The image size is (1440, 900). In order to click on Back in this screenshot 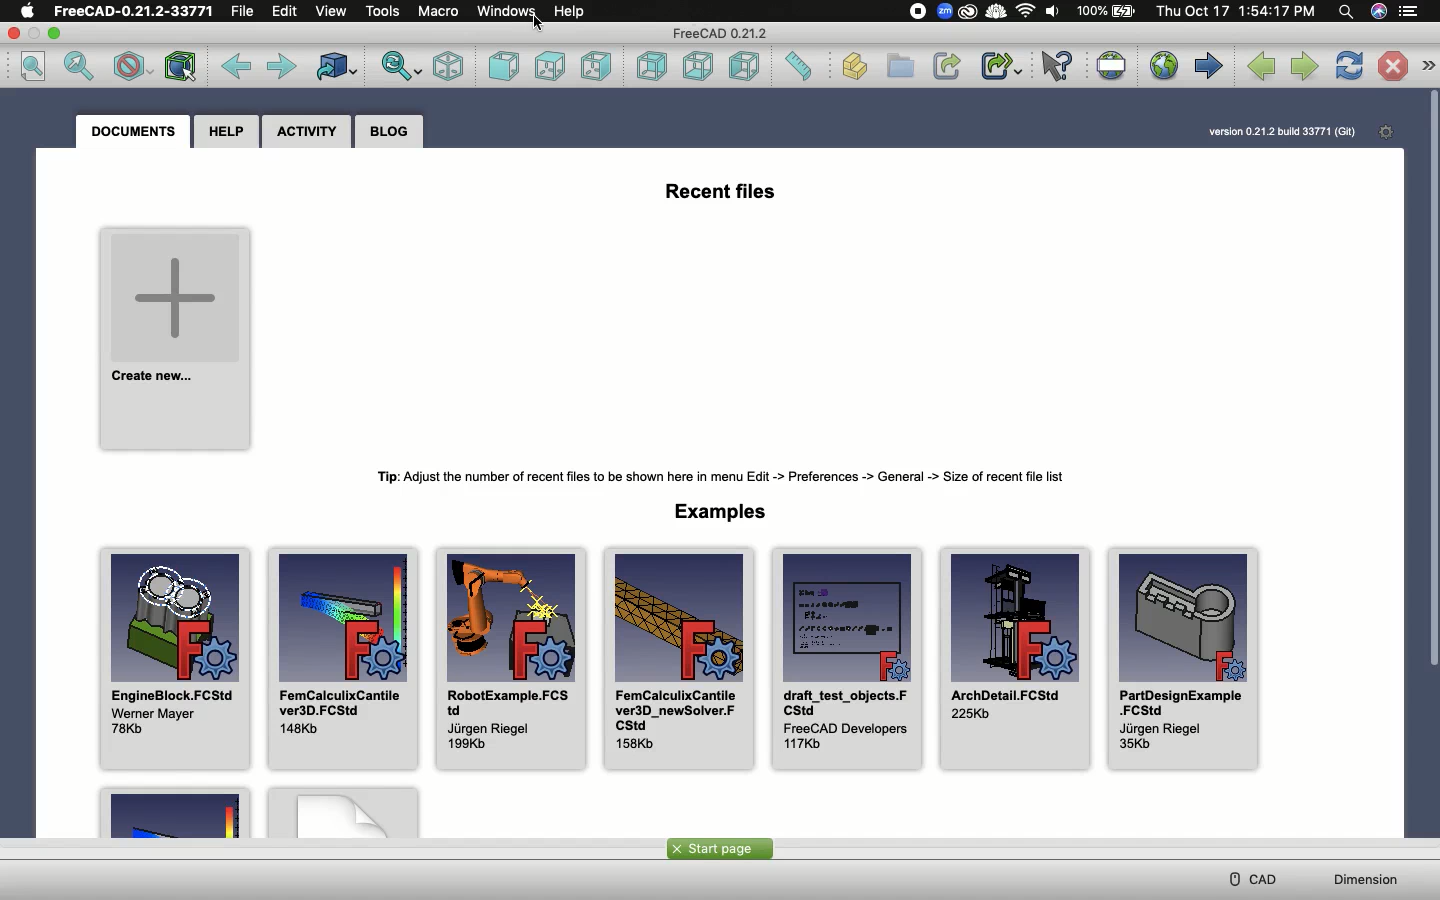, I will do `click(233, 66)`.